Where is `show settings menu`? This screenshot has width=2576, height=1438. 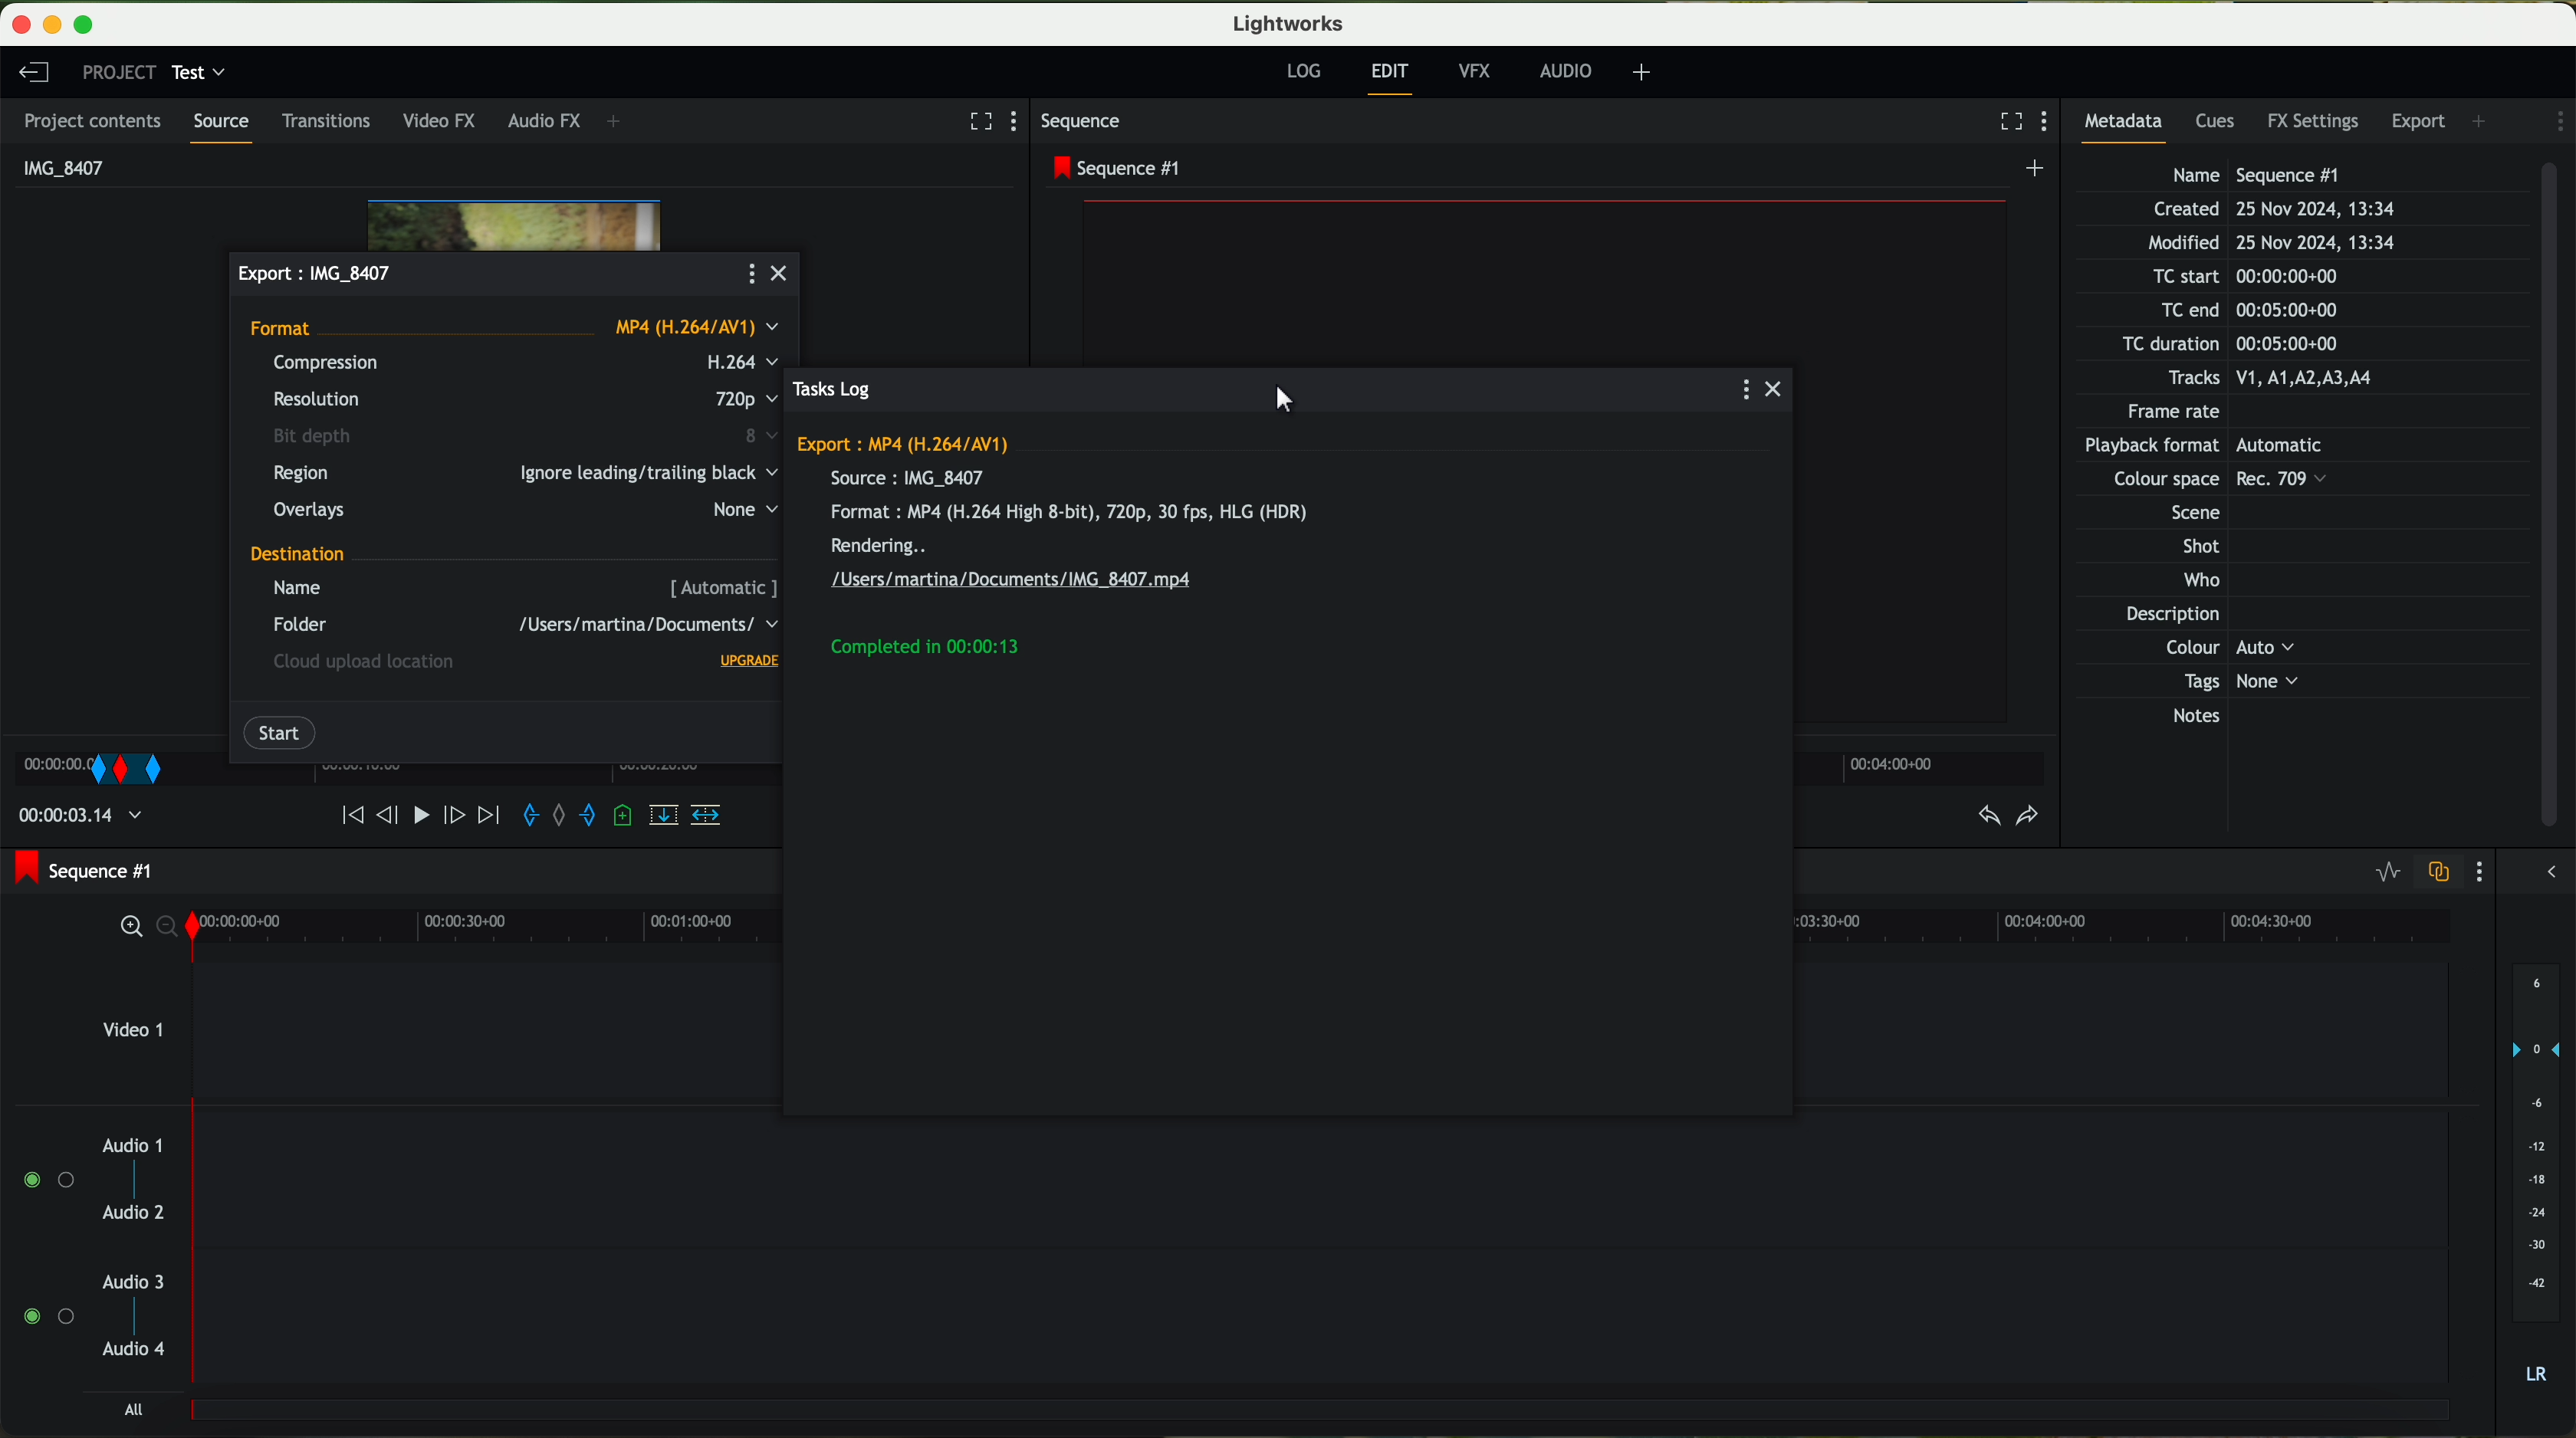 show settings menu is located at coordinates (2049, 123).